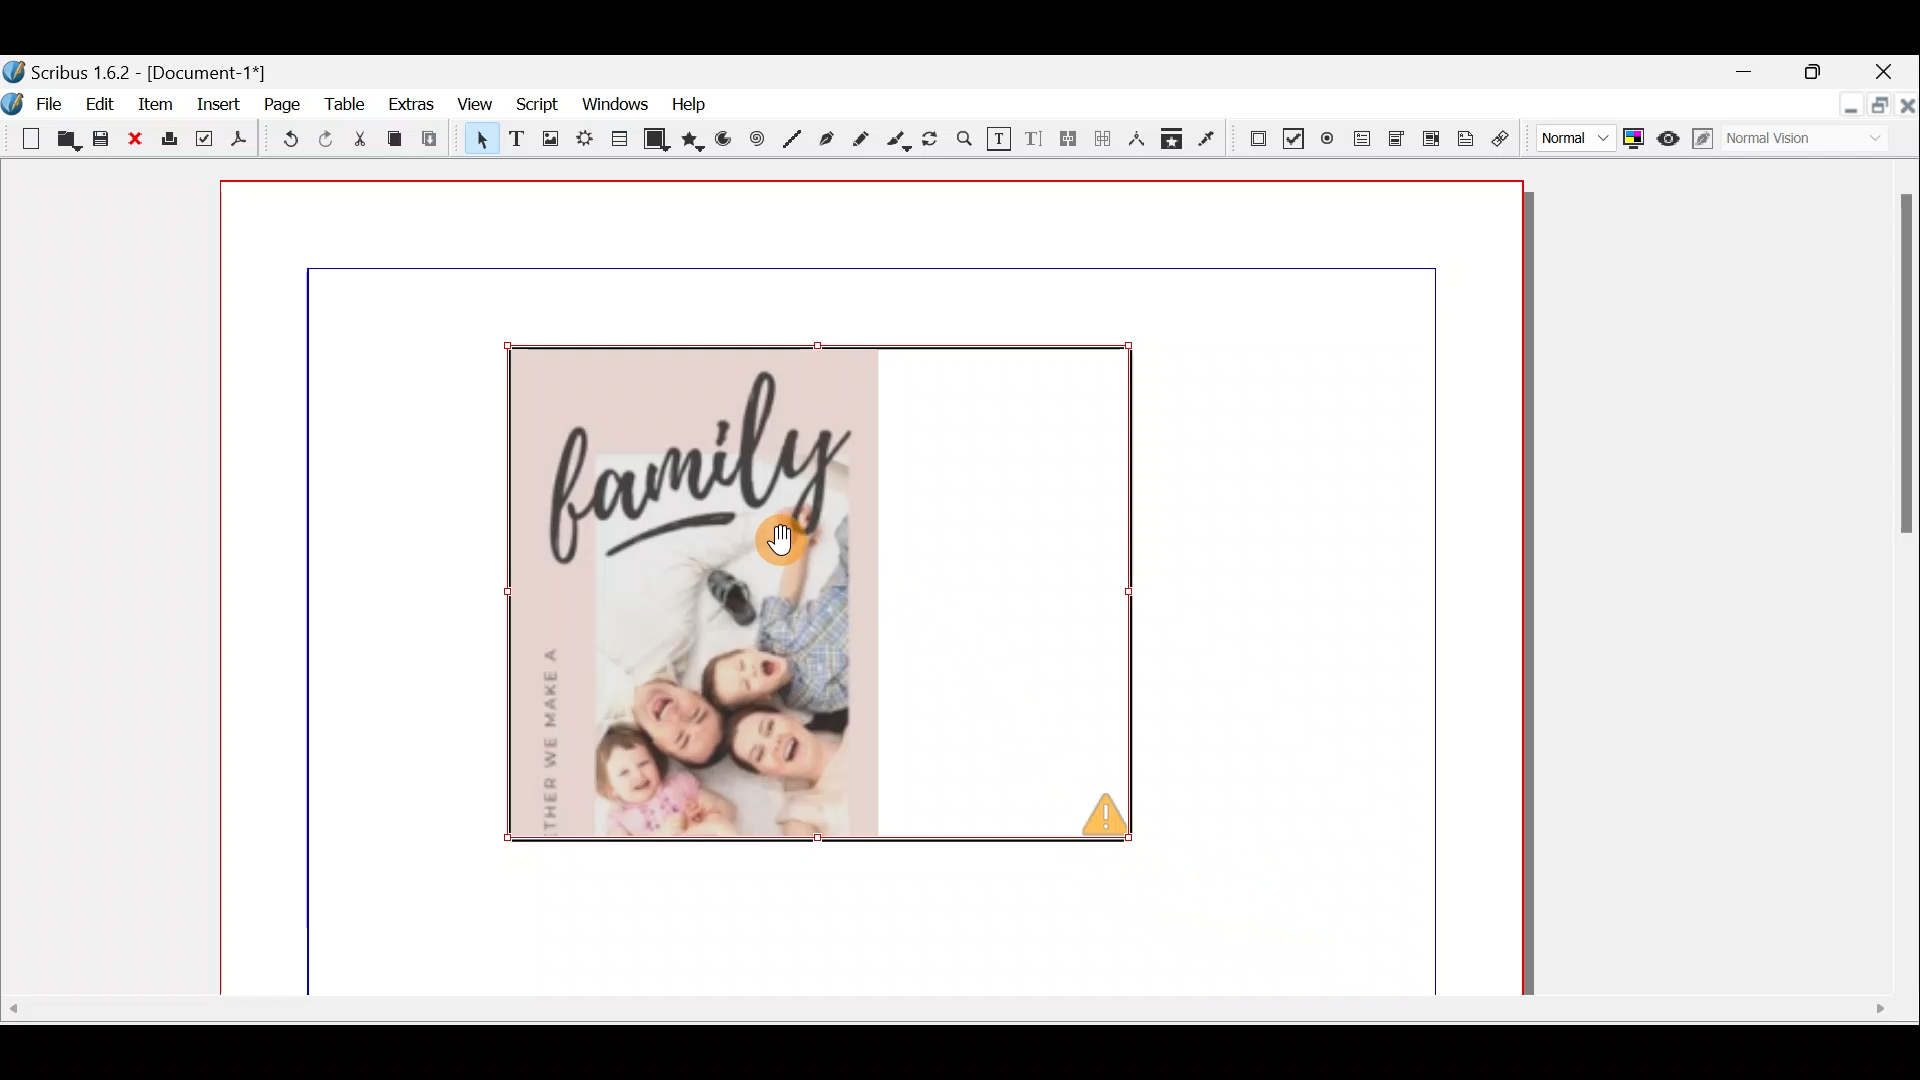  Describe the element at coordinates (479, 138) in the screenshot. I see `Select item` at that location.